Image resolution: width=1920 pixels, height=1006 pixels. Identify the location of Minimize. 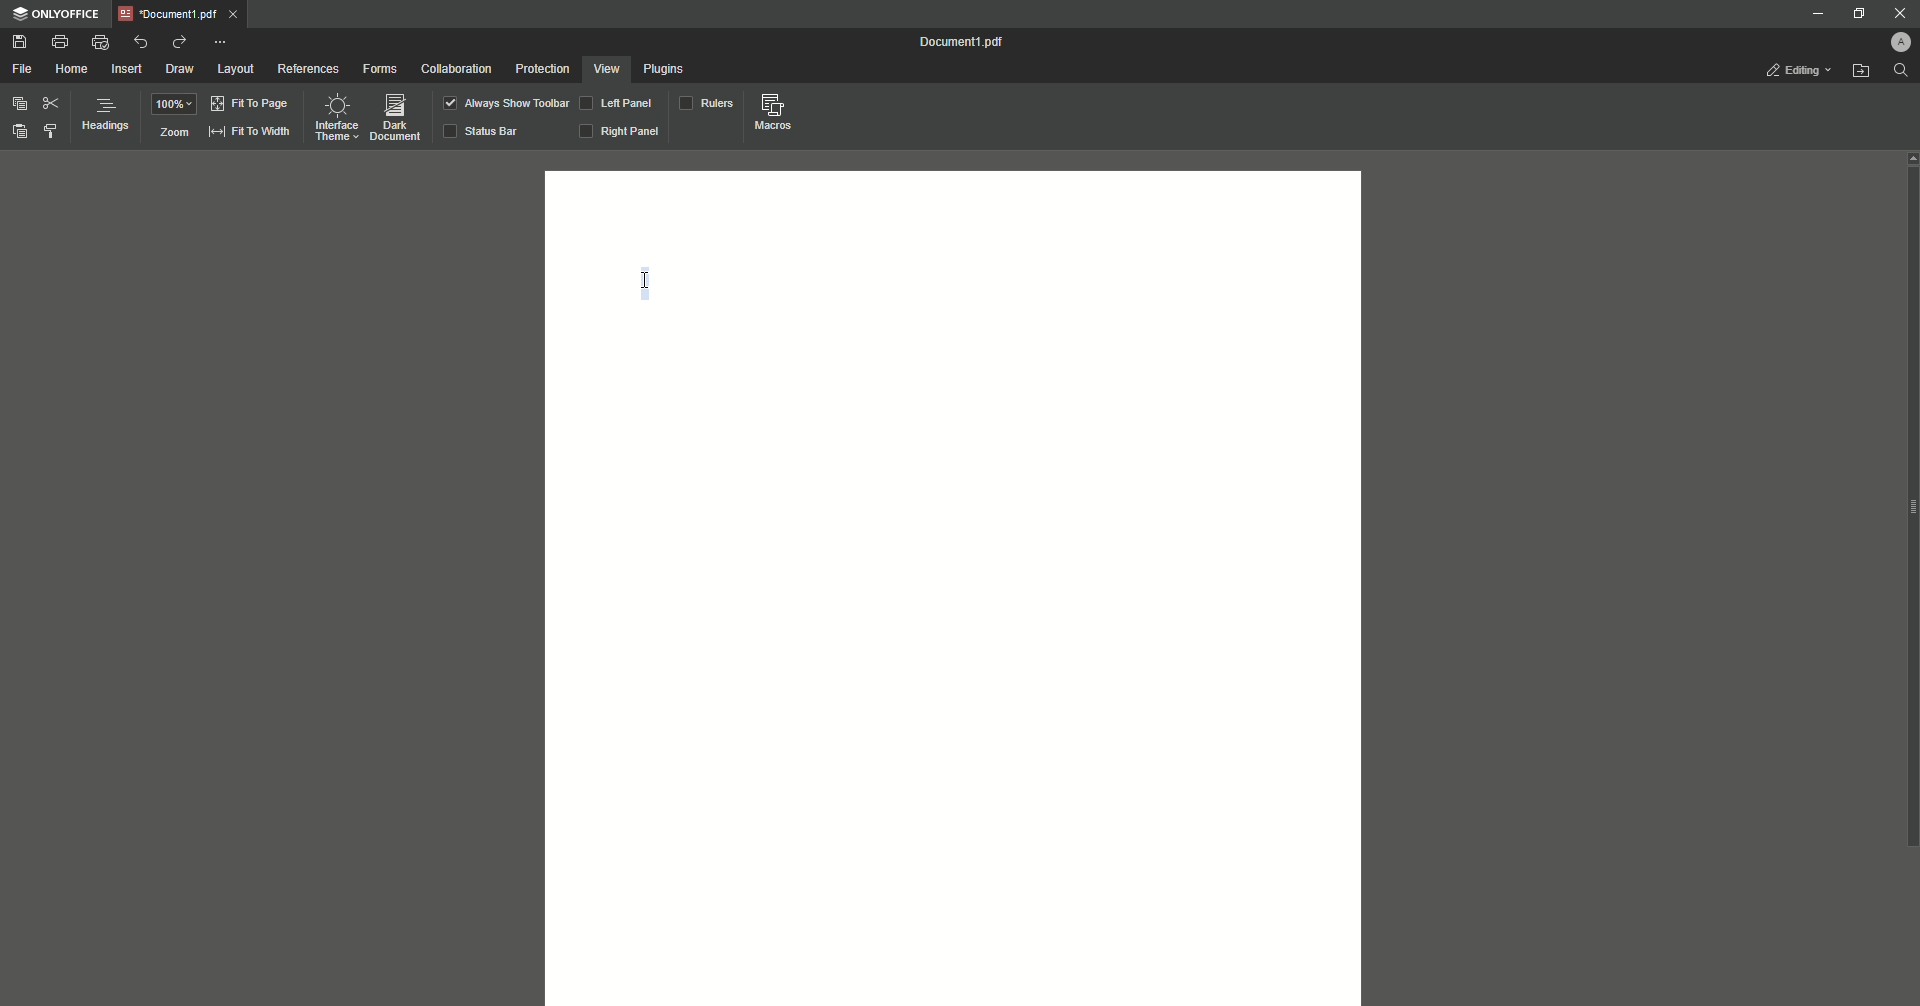
(1814, 15).